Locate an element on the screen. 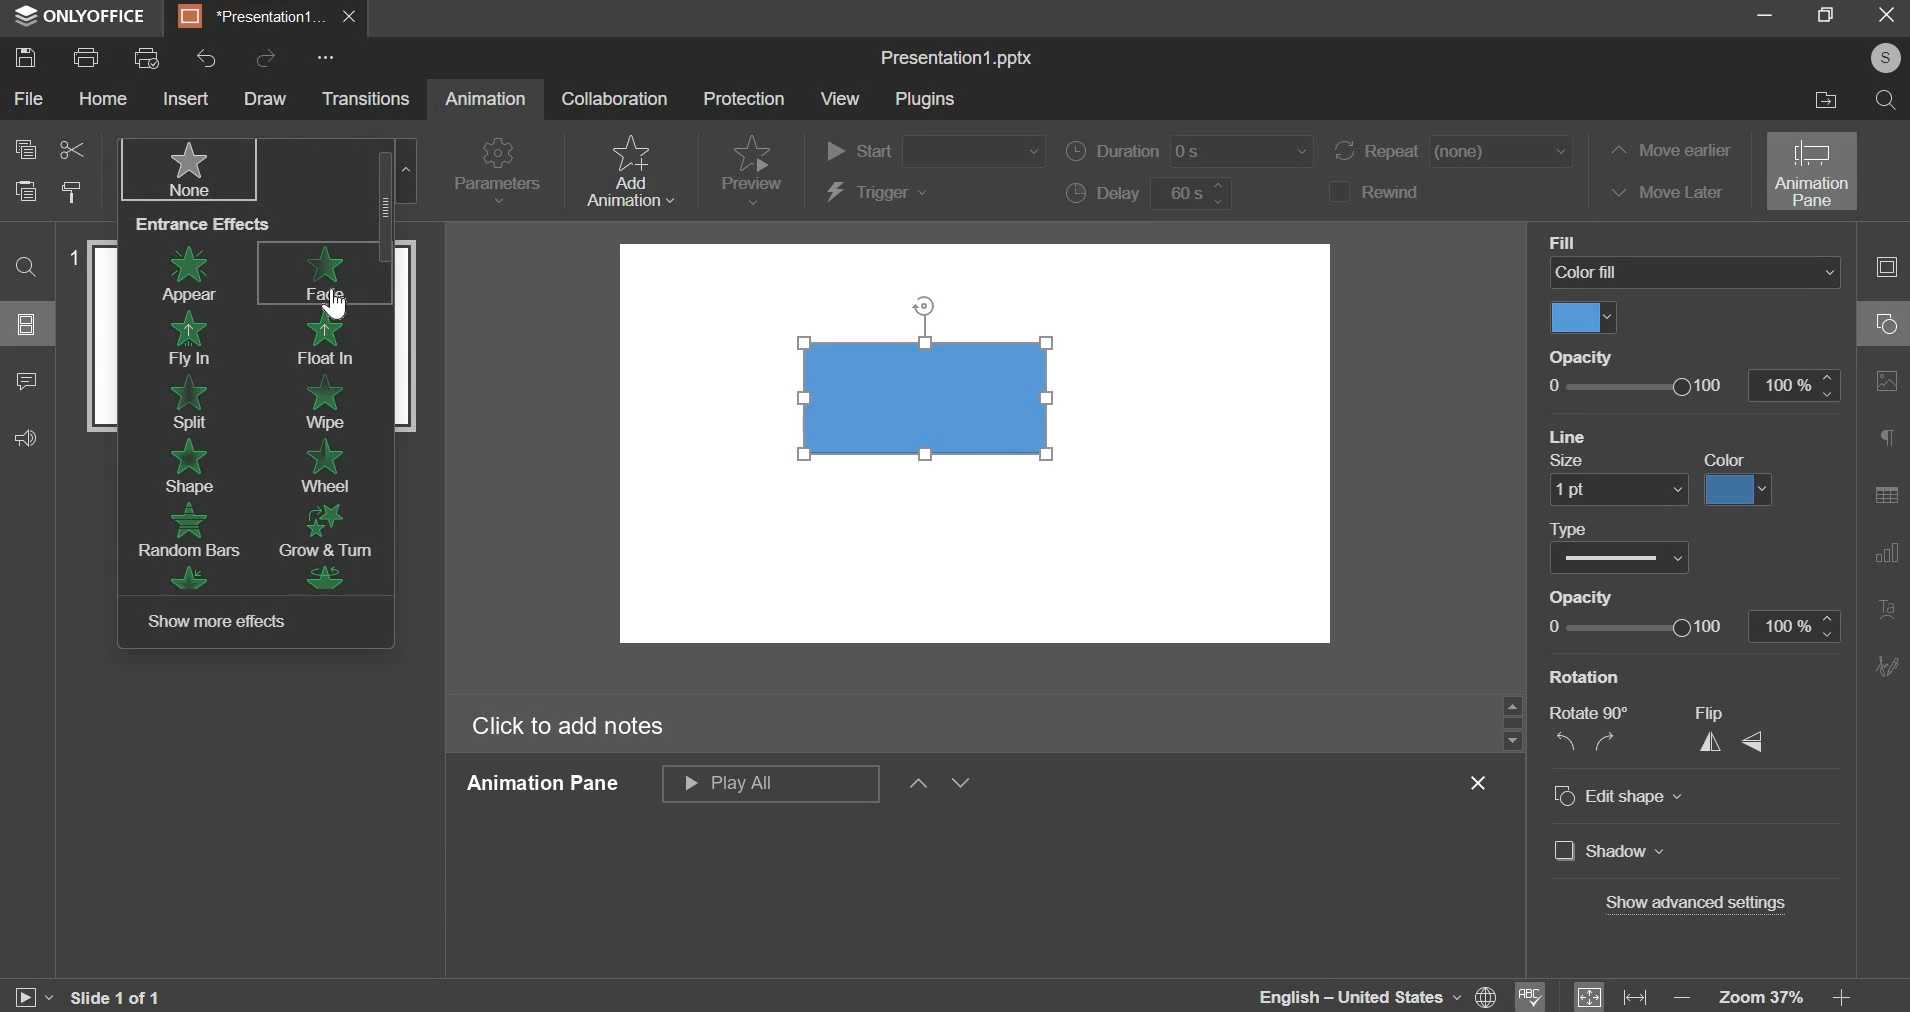  minimize is located at coordinates (1760, 16).